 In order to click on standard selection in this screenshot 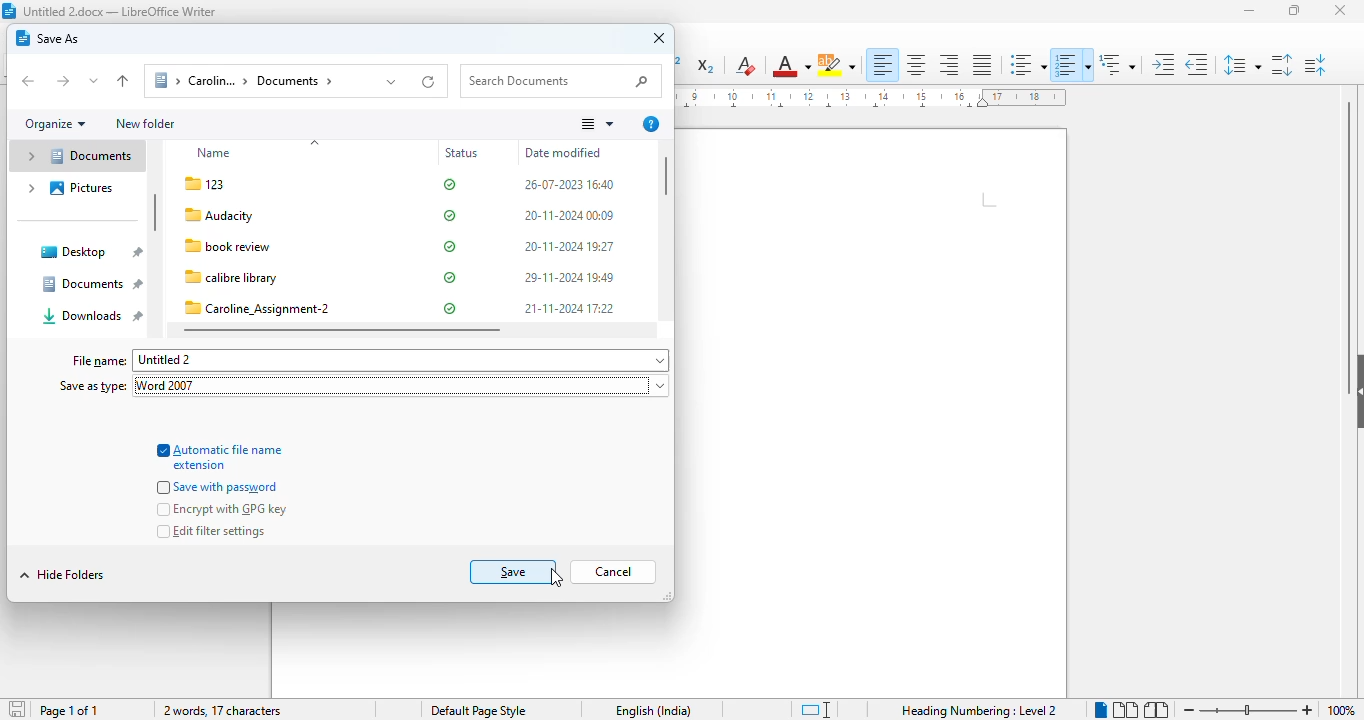, I will do `click(815, 710)`.